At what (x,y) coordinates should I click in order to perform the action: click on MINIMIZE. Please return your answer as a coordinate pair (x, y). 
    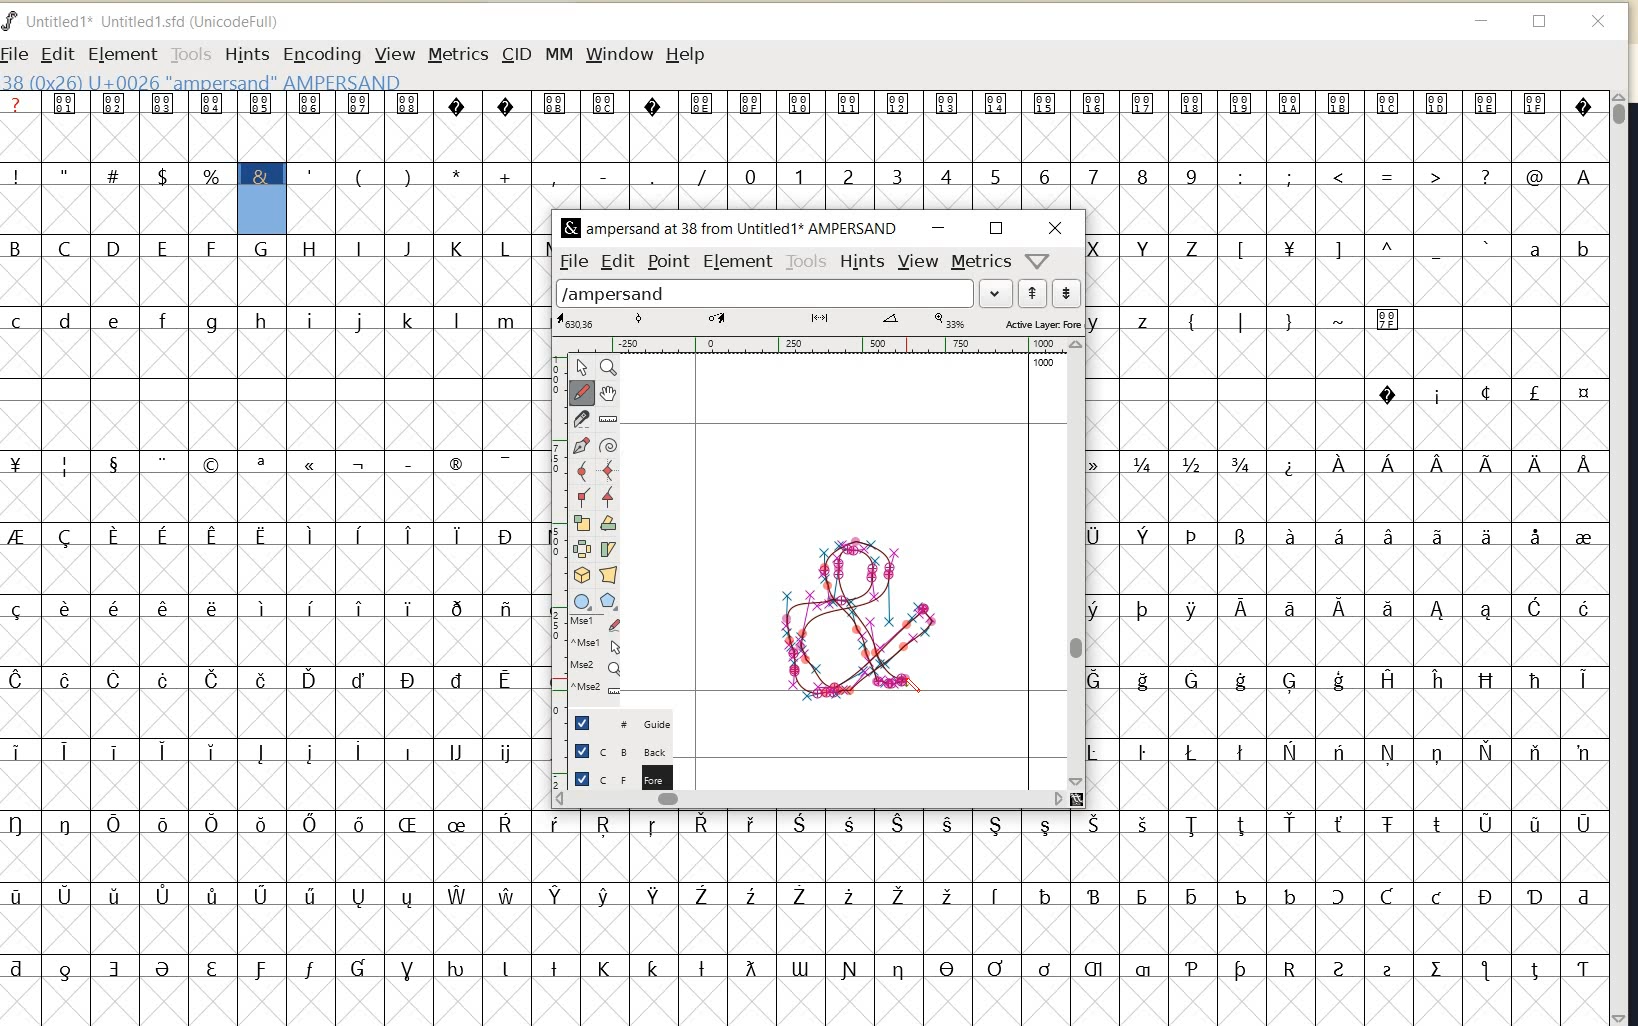
    Looking at the image, I should click on (943, 227).